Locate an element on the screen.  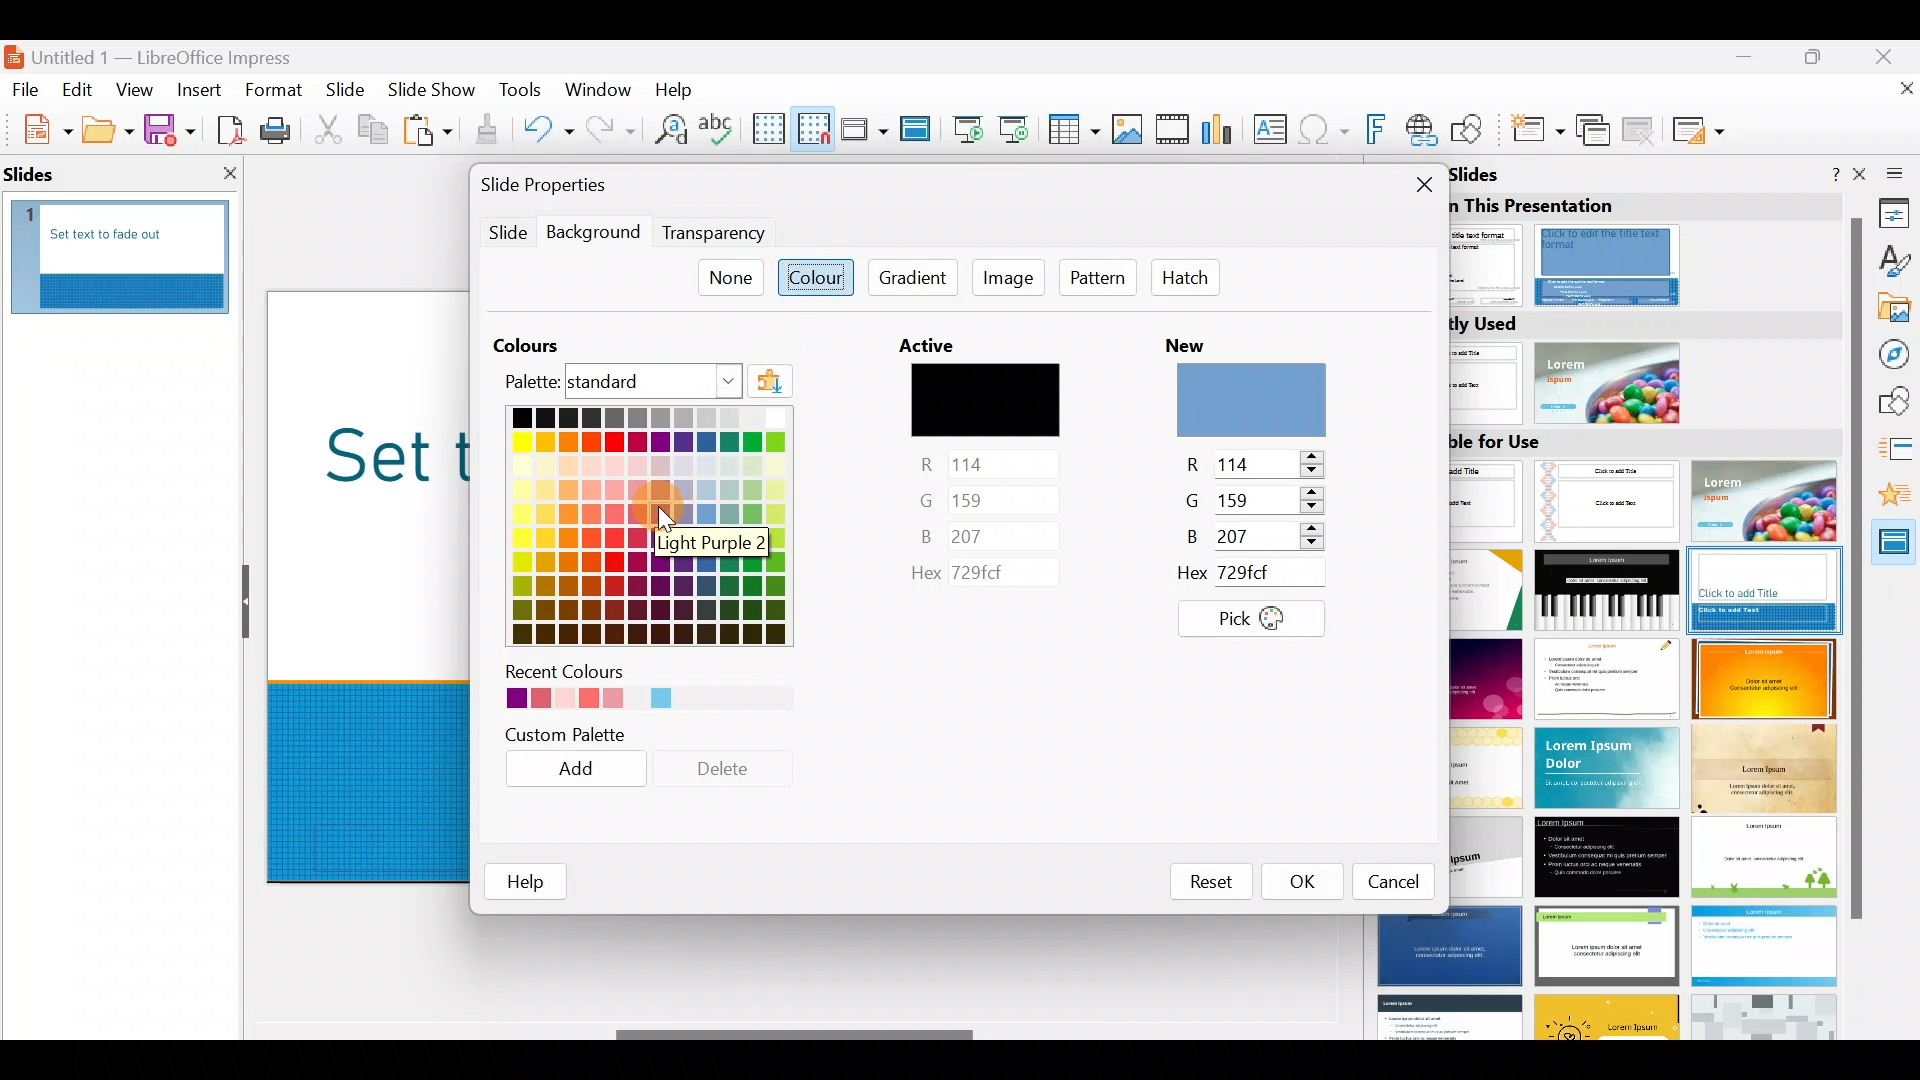
OK is located at coordinates (1296, 880).